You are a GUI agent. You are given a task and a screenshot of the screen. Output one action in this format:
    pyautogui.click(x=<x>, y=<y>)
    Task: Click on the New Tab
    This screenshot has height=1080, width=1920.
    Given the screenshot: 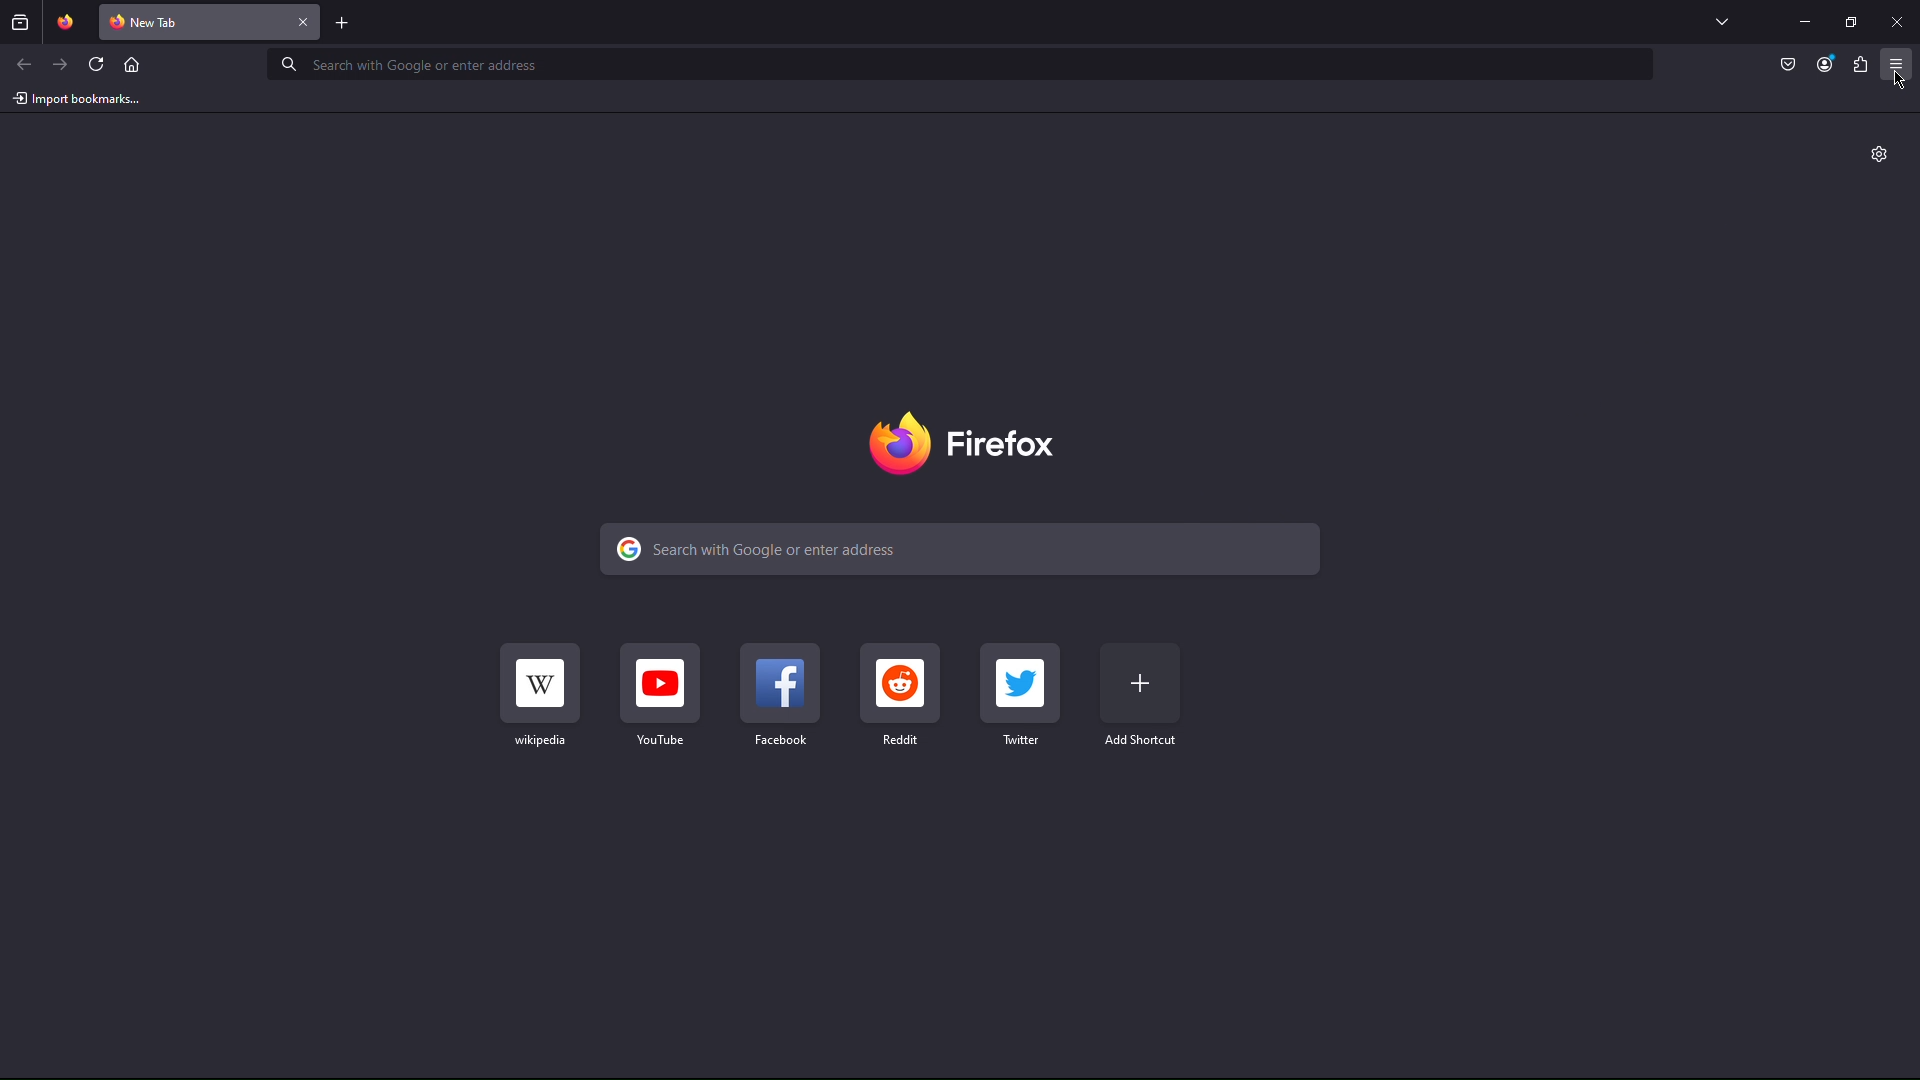 What is the action you would take?
    pyautogui.click(x=195, y=22)
    